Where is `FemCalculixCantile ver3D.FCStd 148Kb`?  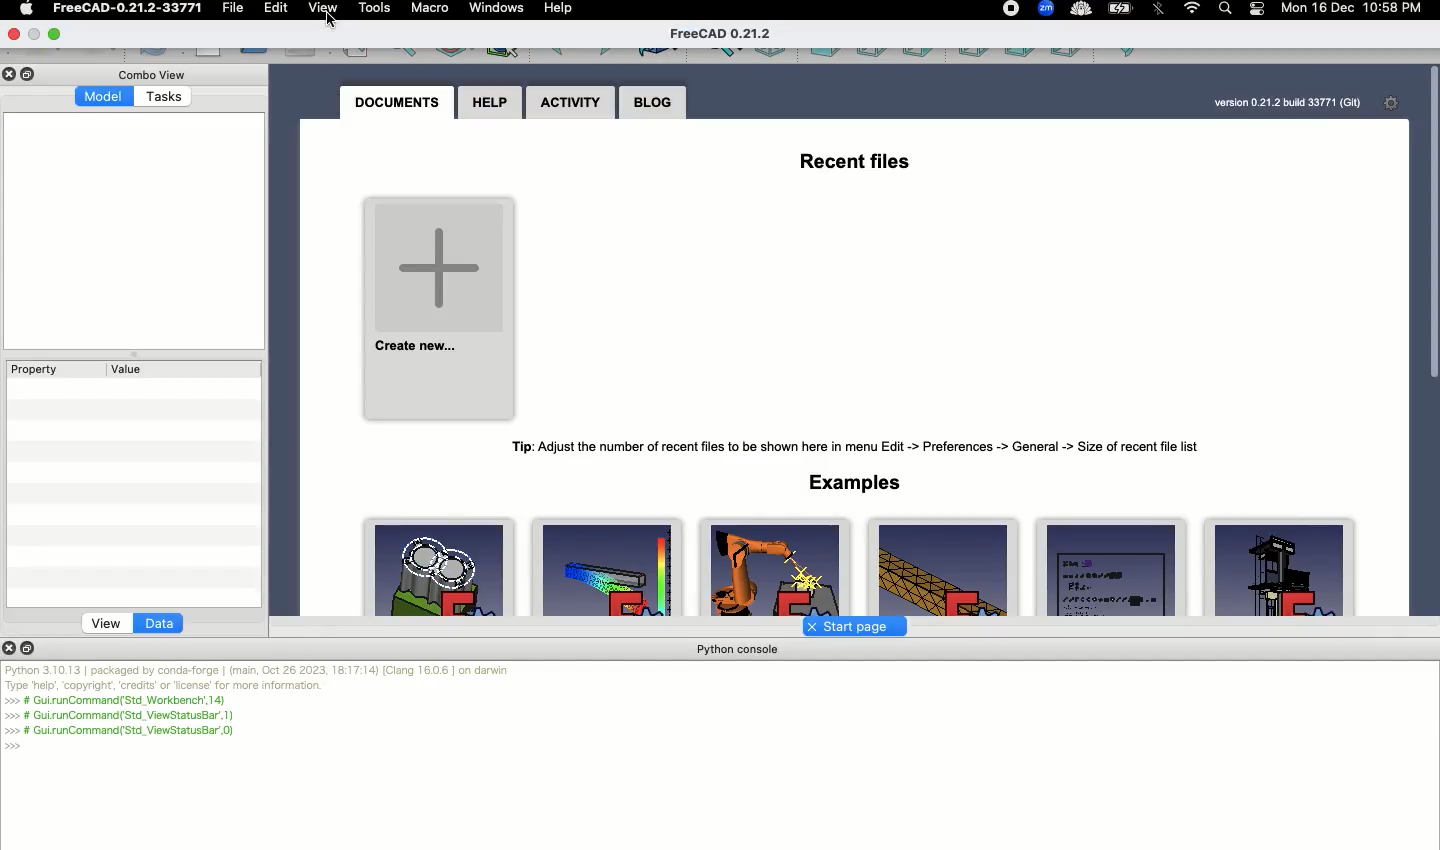
FemCalculixCantile ver3D.FCStd 148Kb is located at coordinates (607, 566).